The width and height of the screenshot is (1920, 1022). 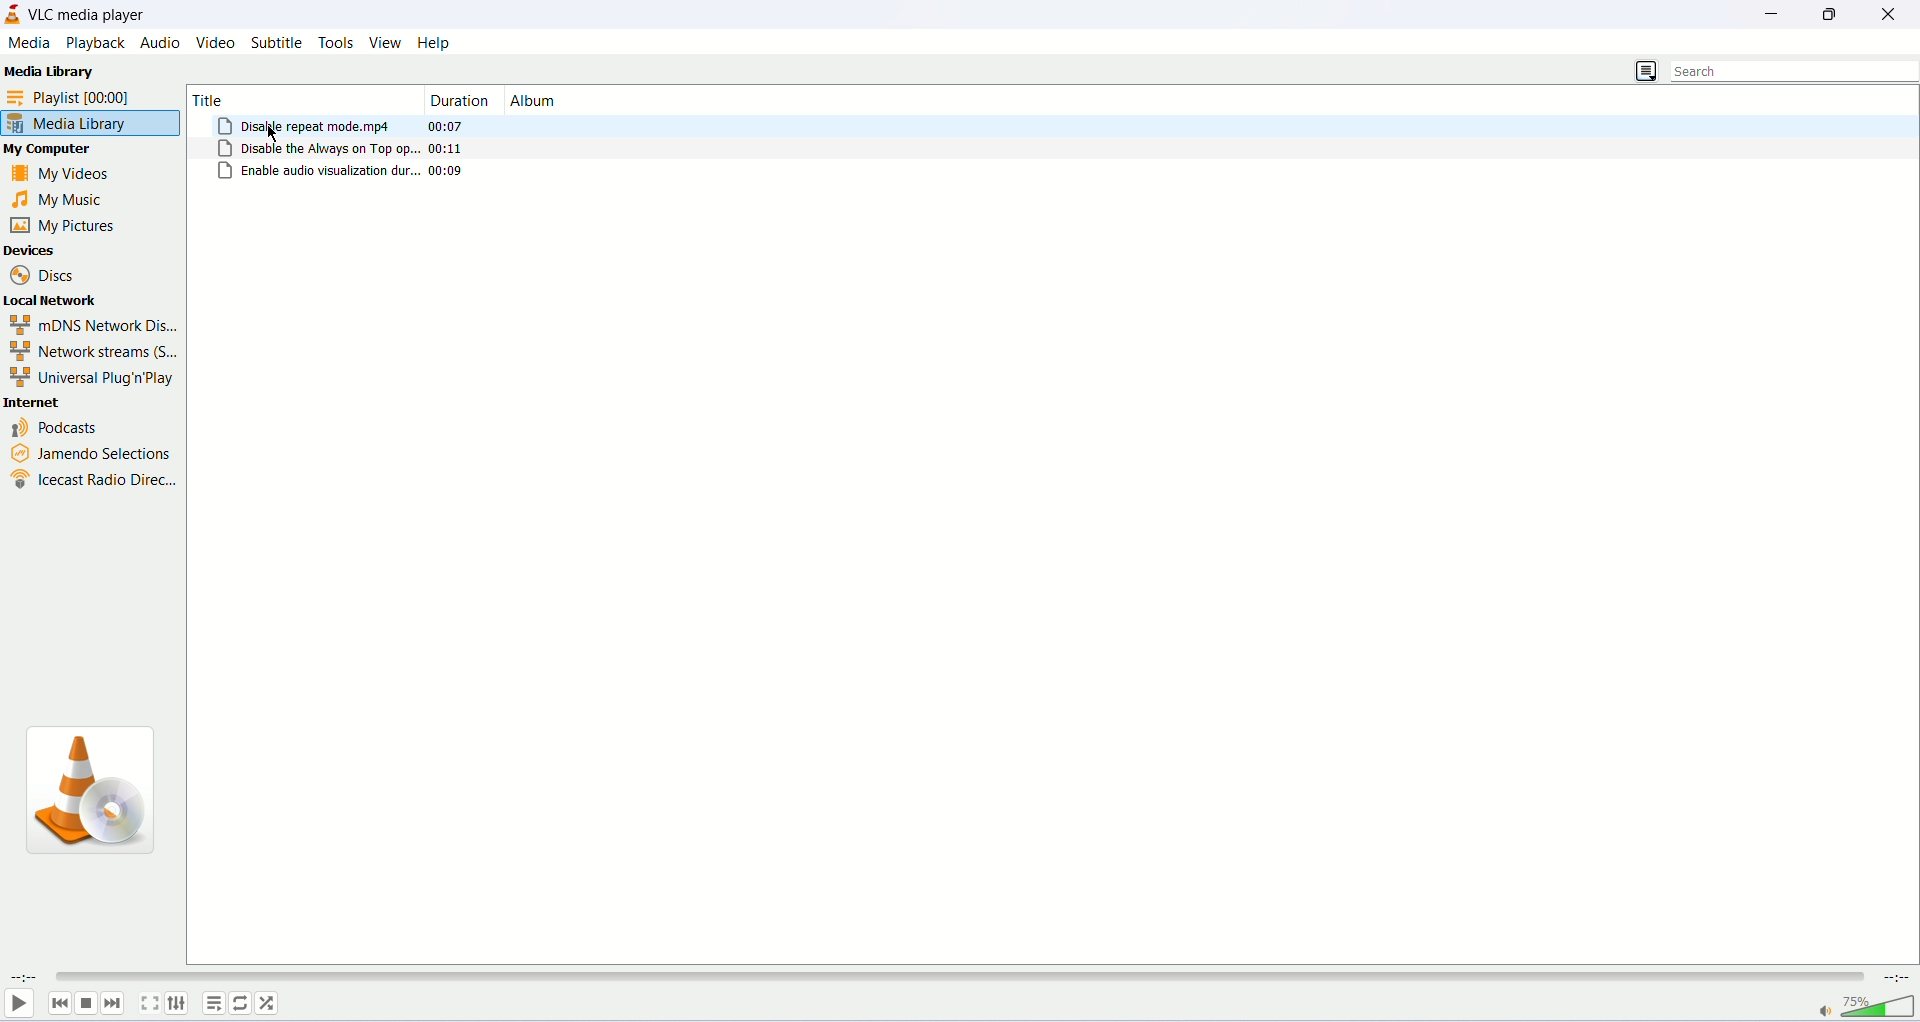 What do you see at coordinates (266, 1003) in the screenshot?
I see `random` at bounding box center [266, 1003].